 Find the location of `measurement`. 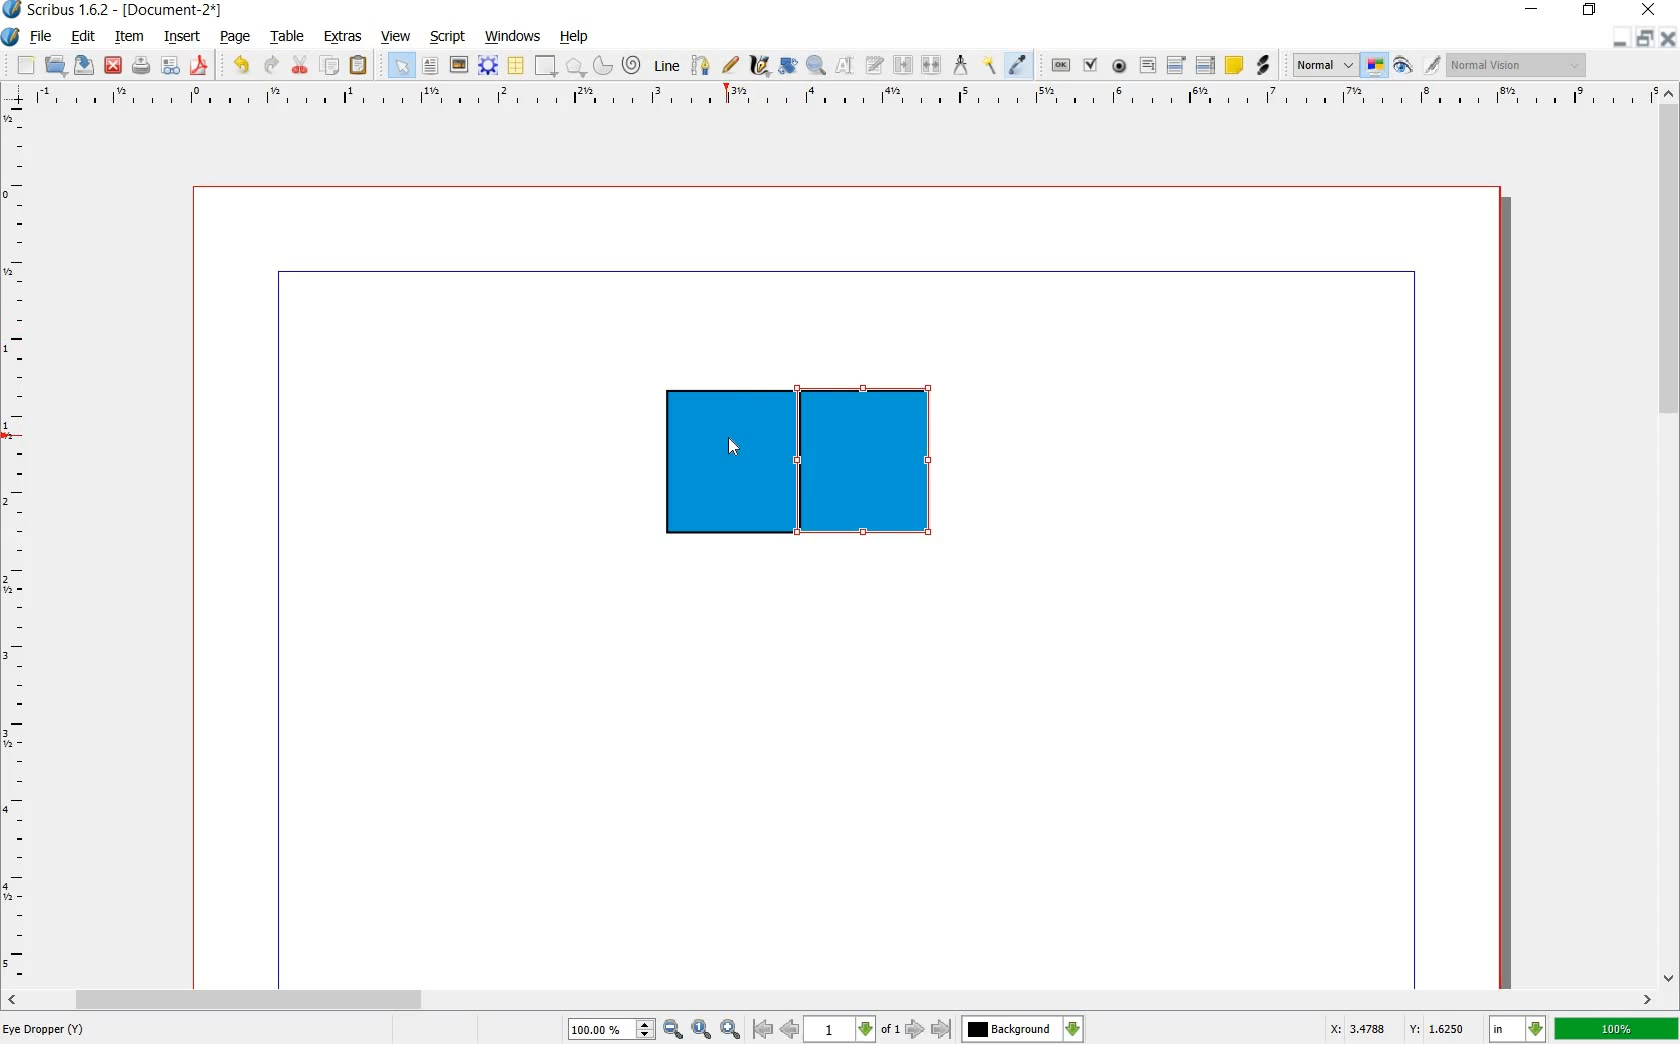

measurement is located at coordinates (962, 66).